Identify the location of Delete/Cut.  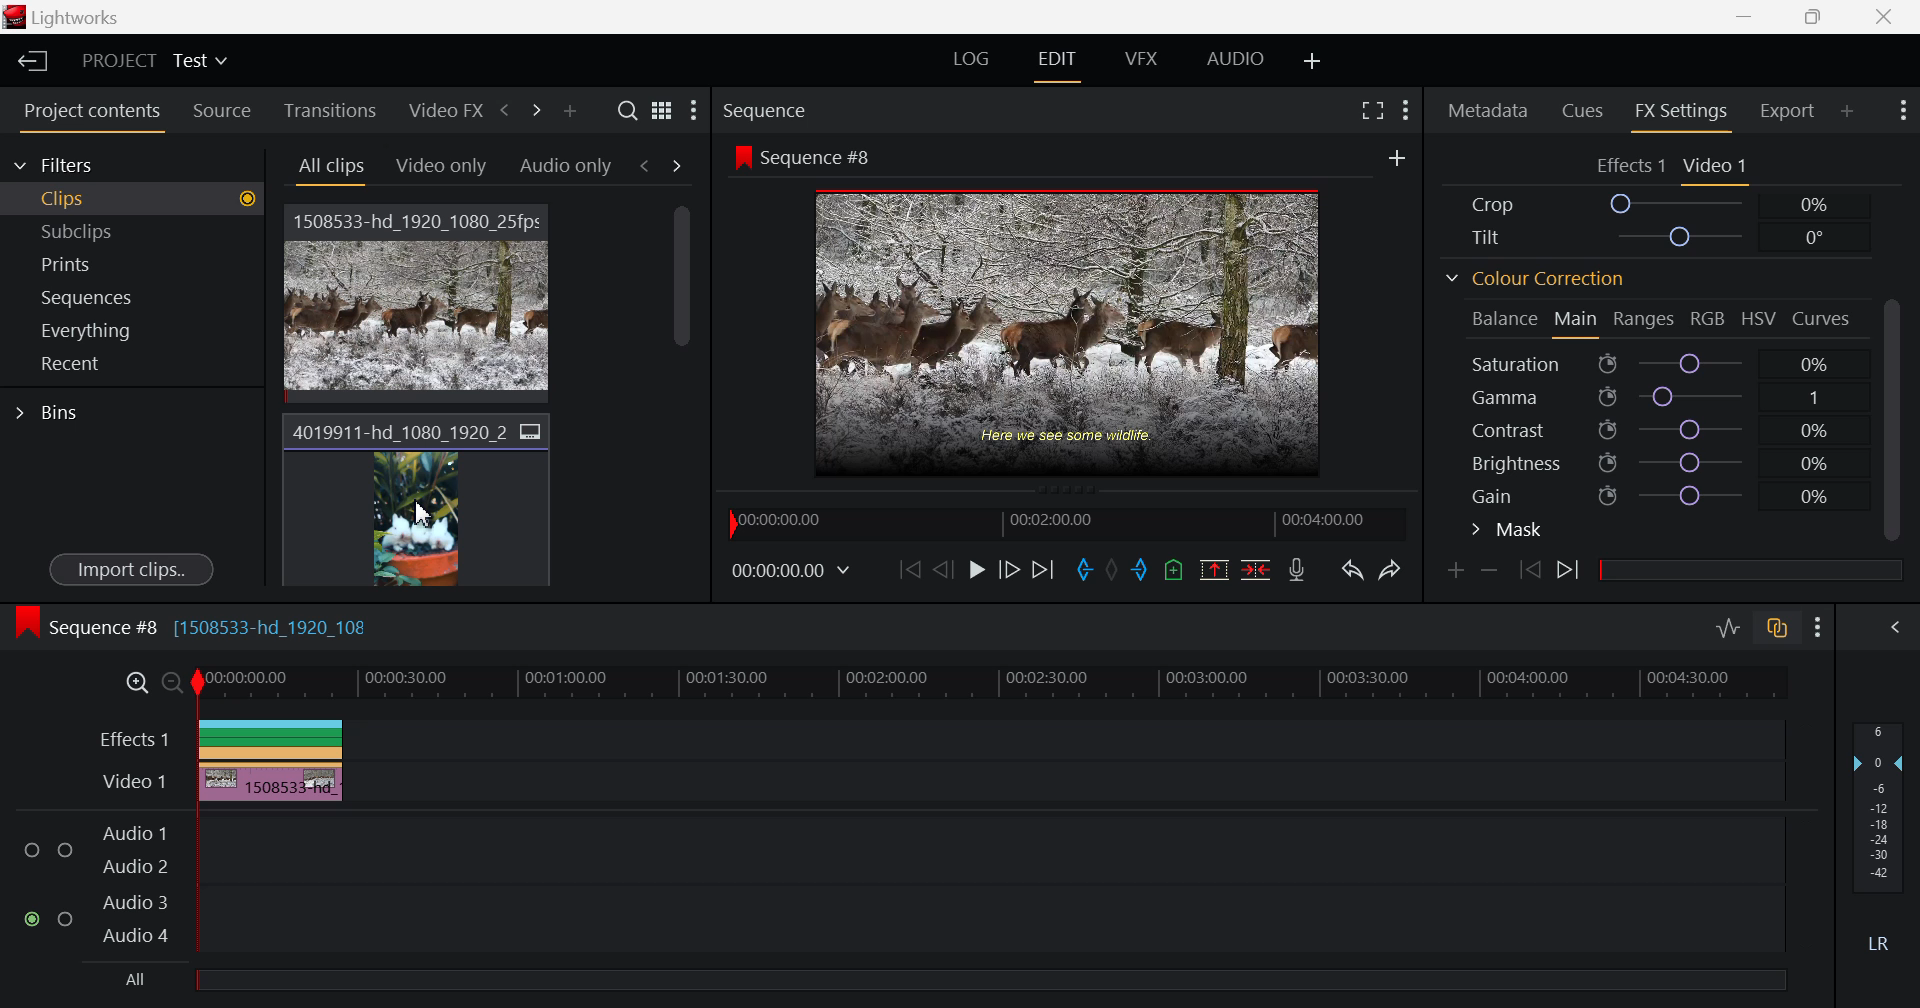
(1254, 572).